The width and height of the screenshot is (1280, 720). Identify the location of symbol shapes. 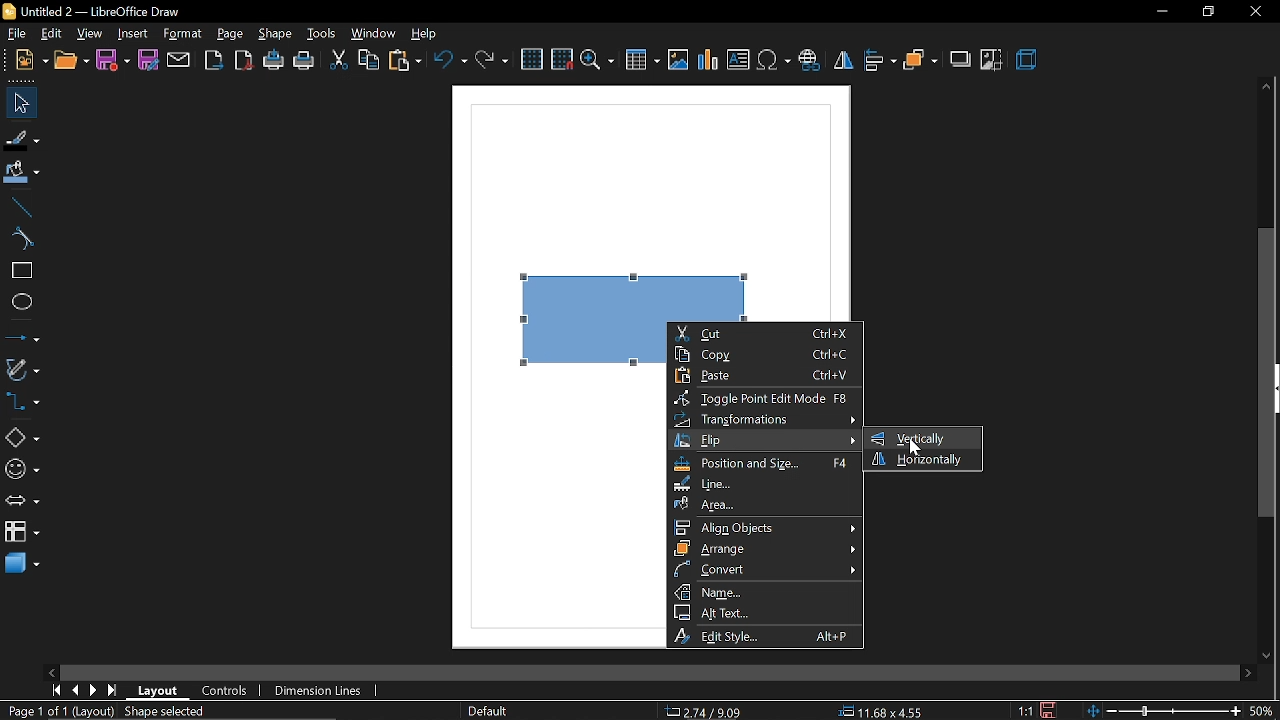
(21, 469).